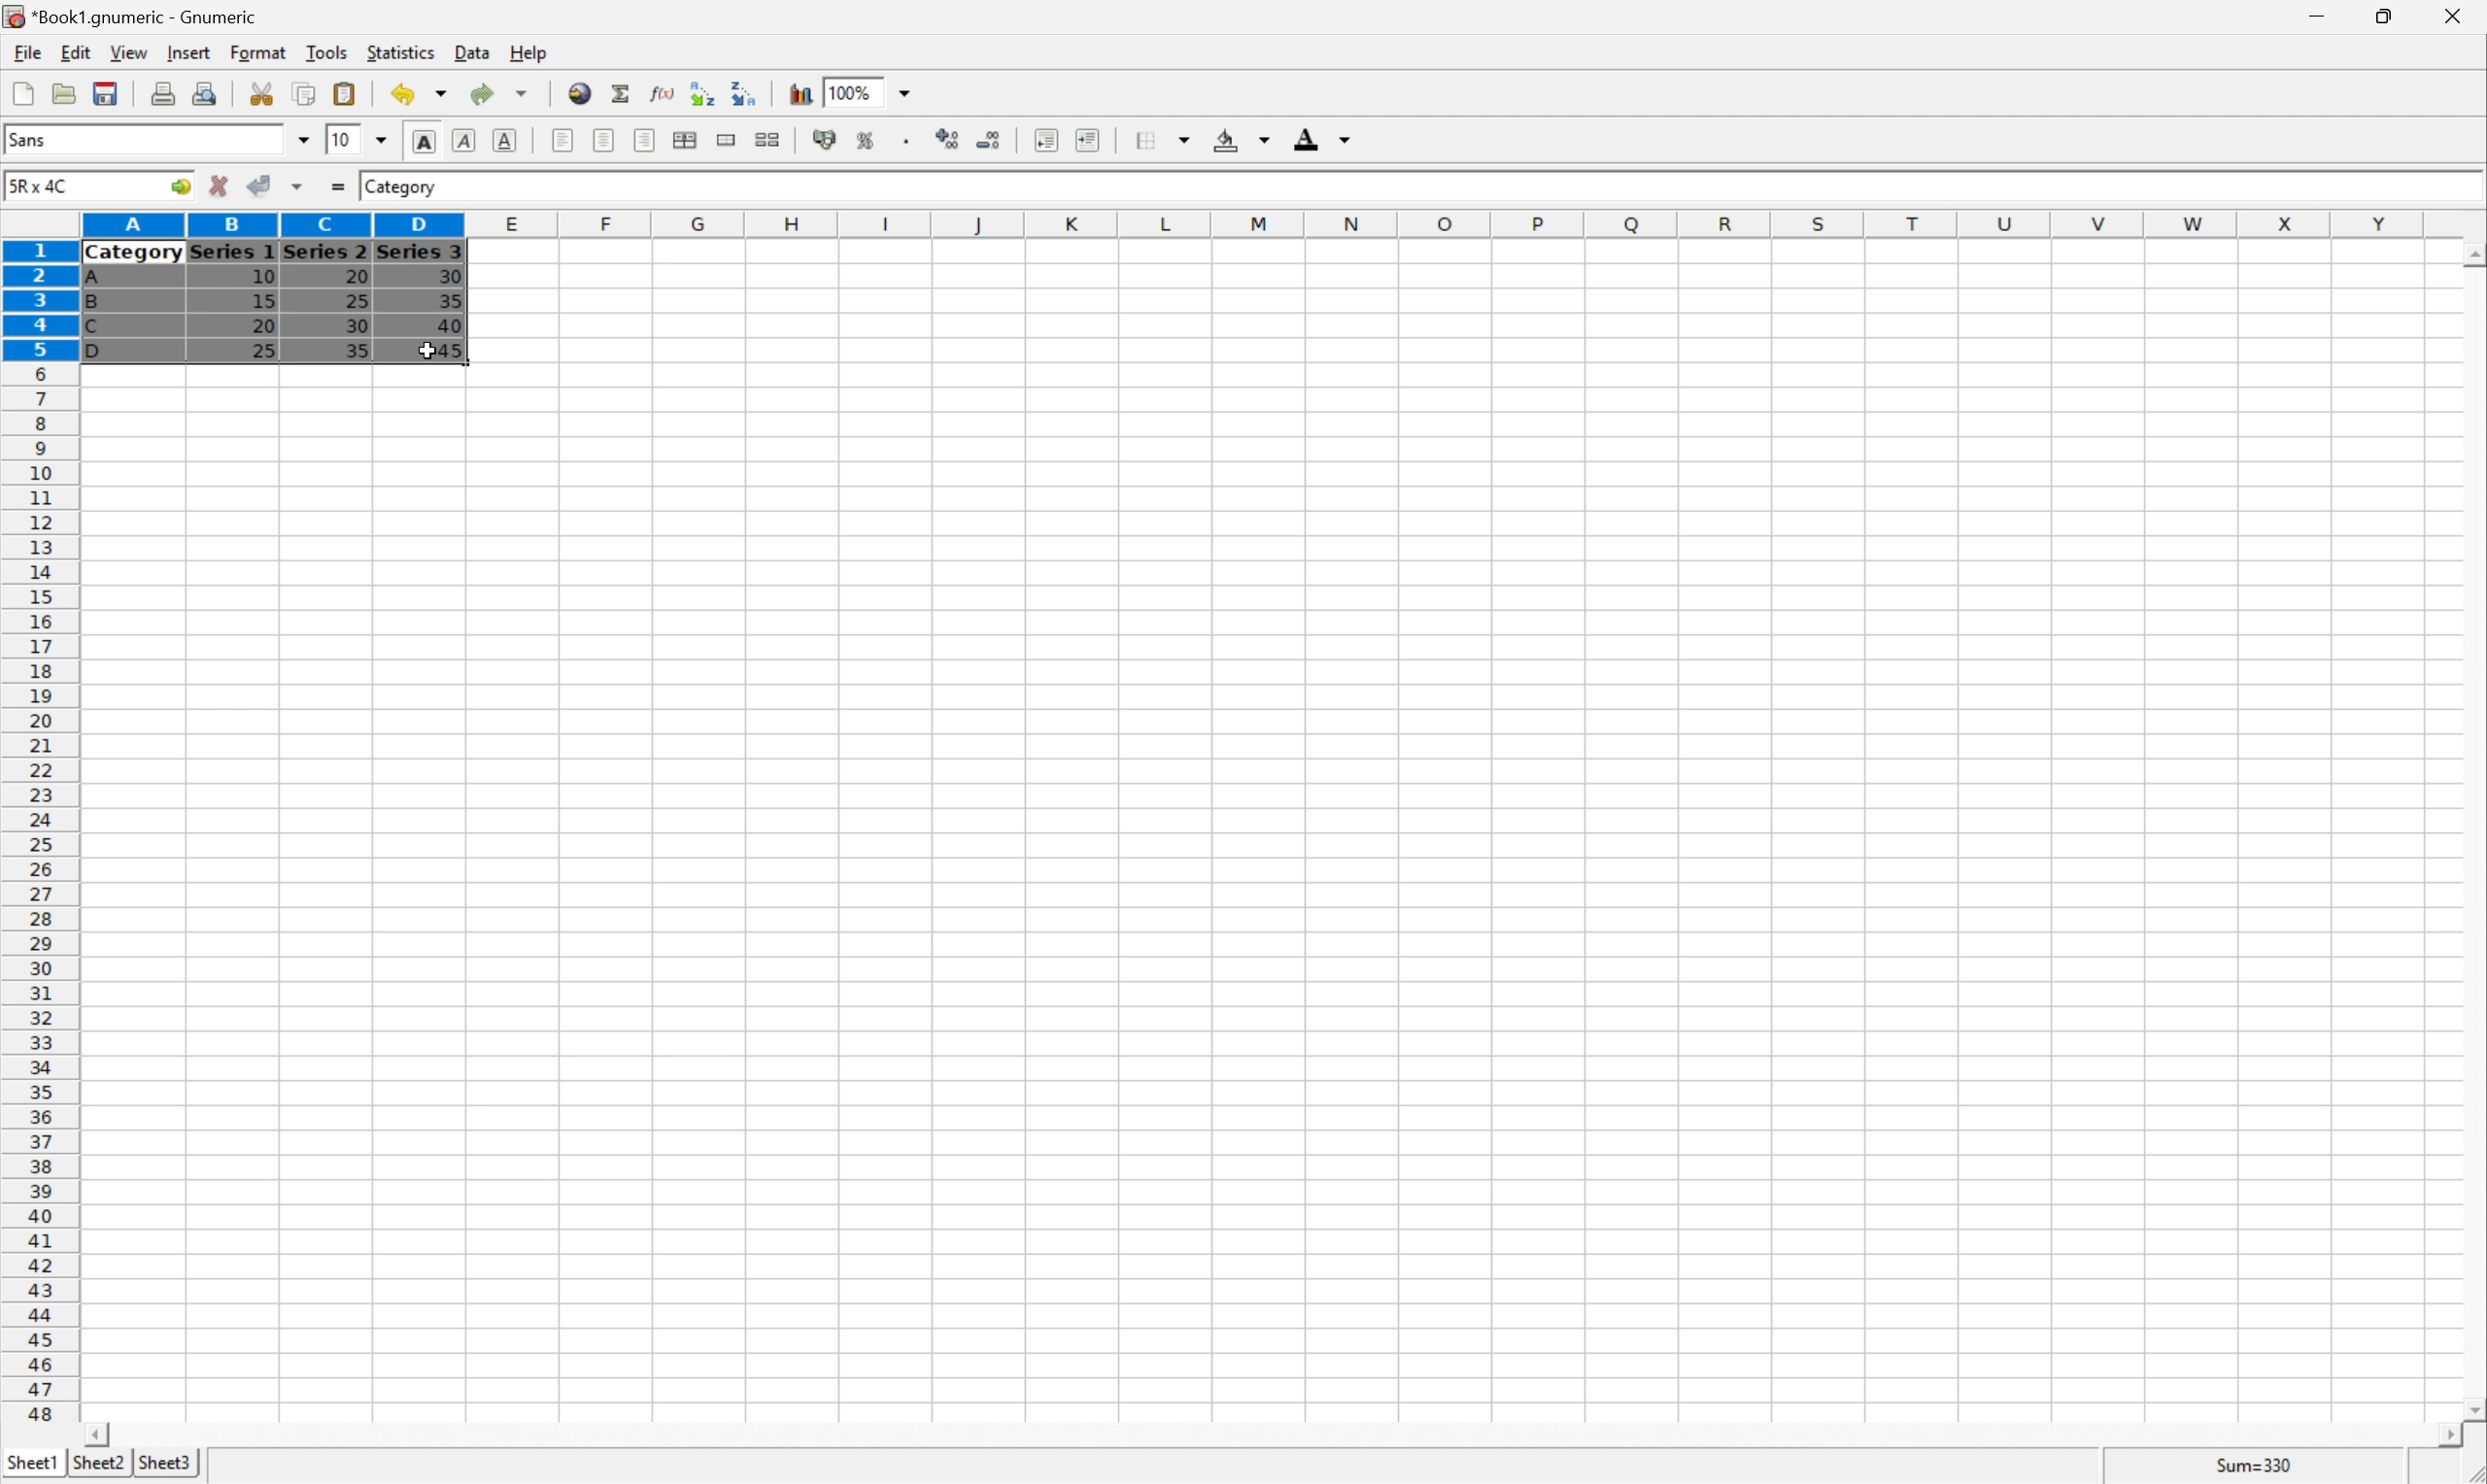 This screenshot has height=1484, width=2487. Describe the element at coordinates (908, 92) in the screenshot. I see `Drop Down` at that location.